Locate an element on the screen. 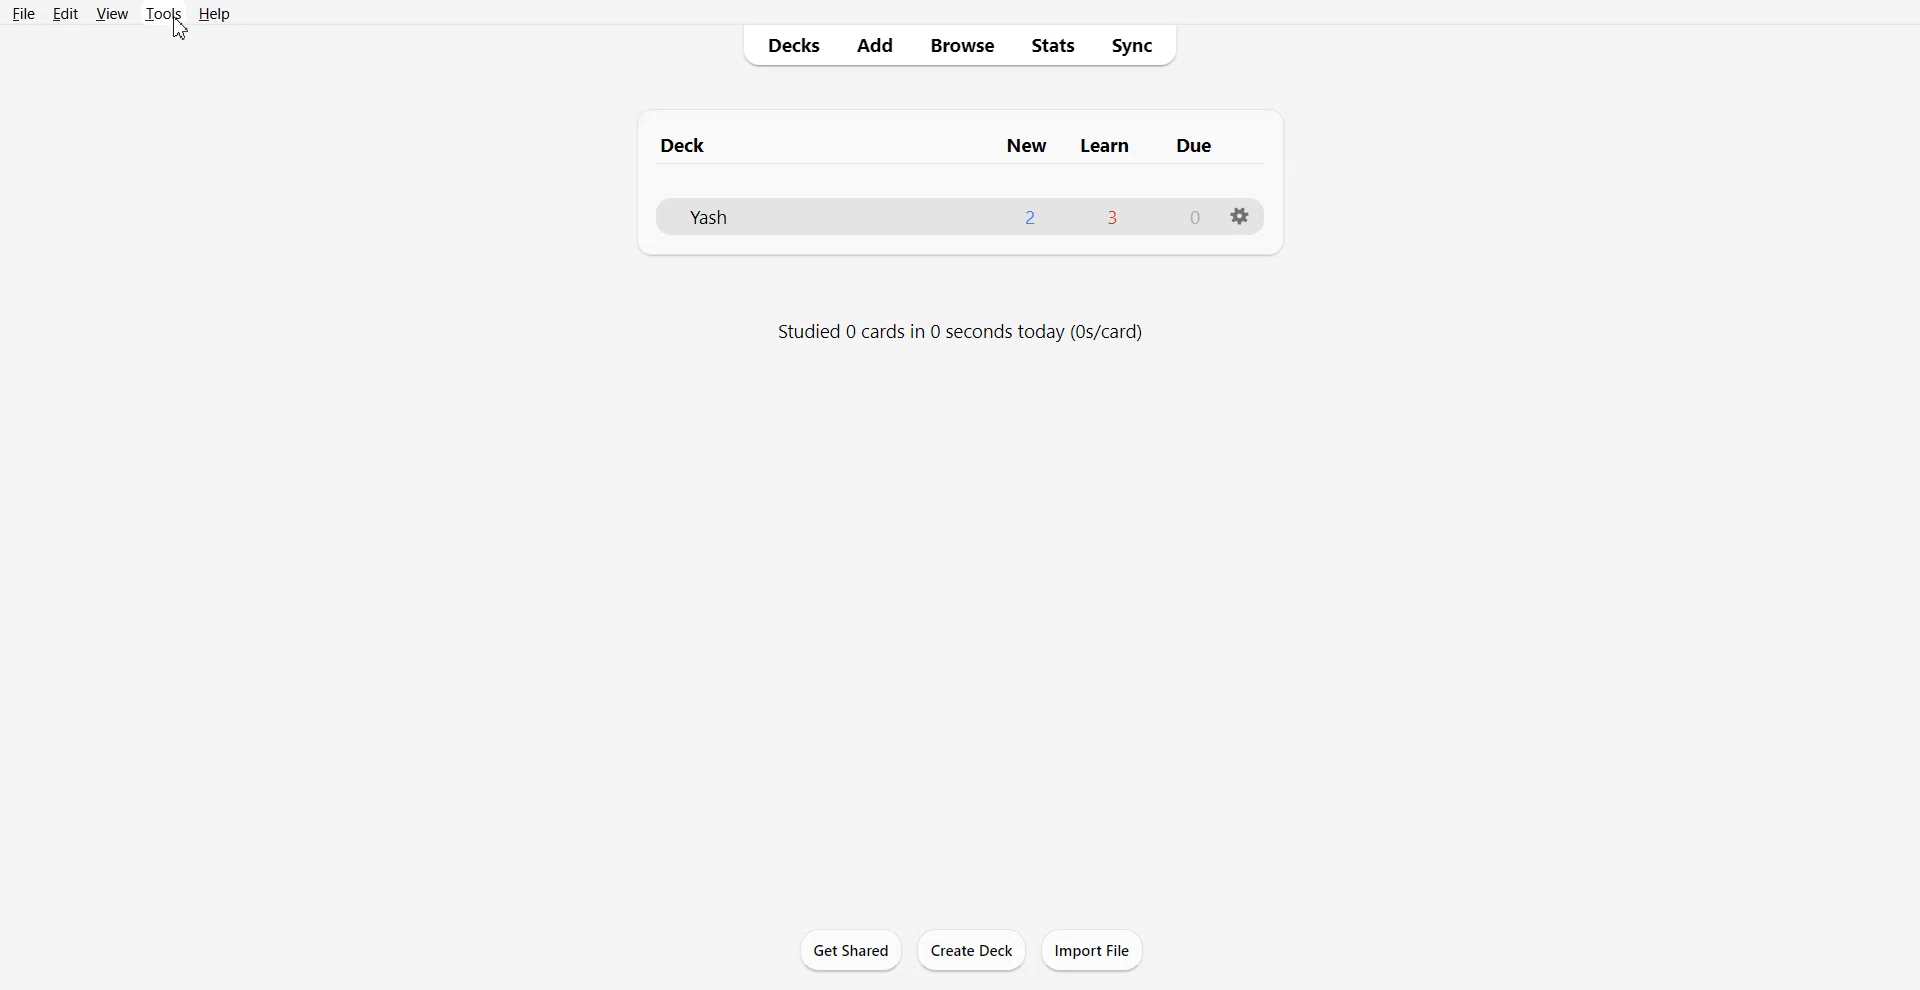  New is located at coordinates (1026, 145).